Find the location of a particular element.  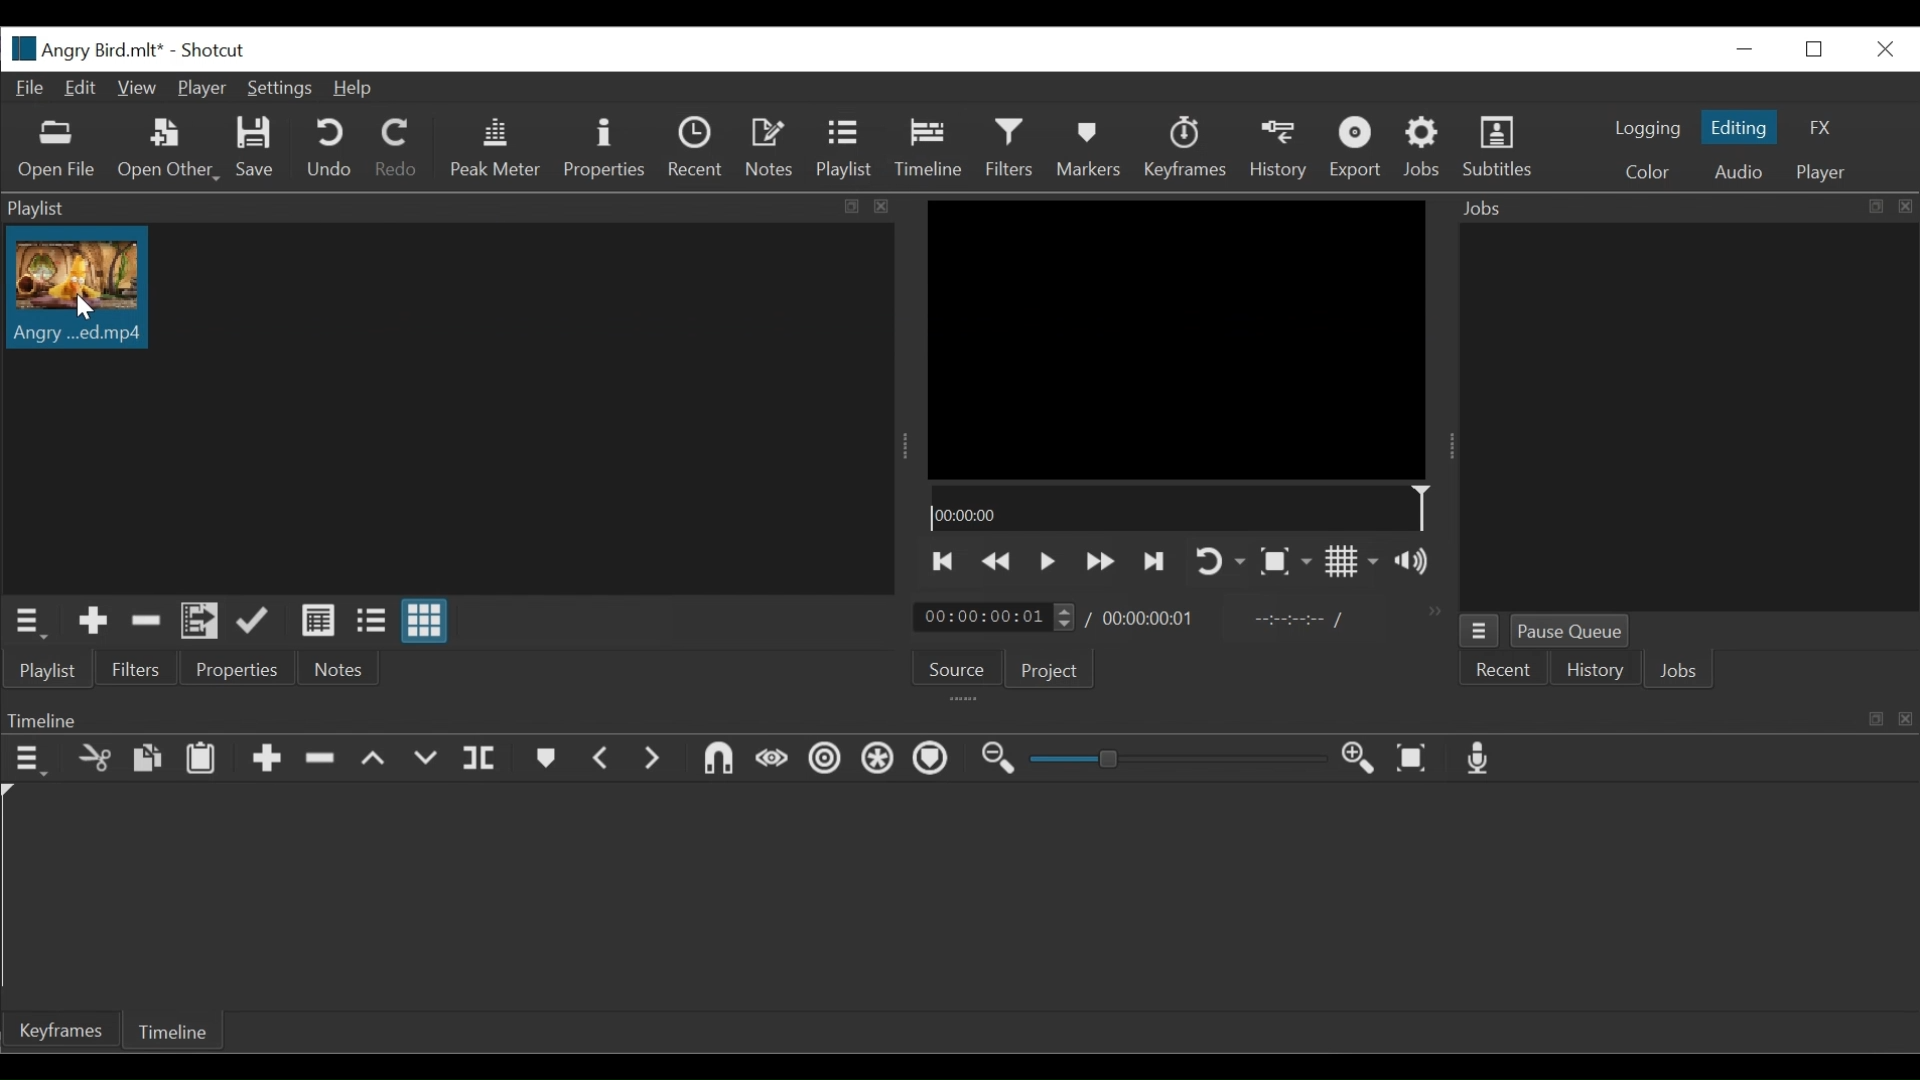

History is located at coordinates (1280, 149).